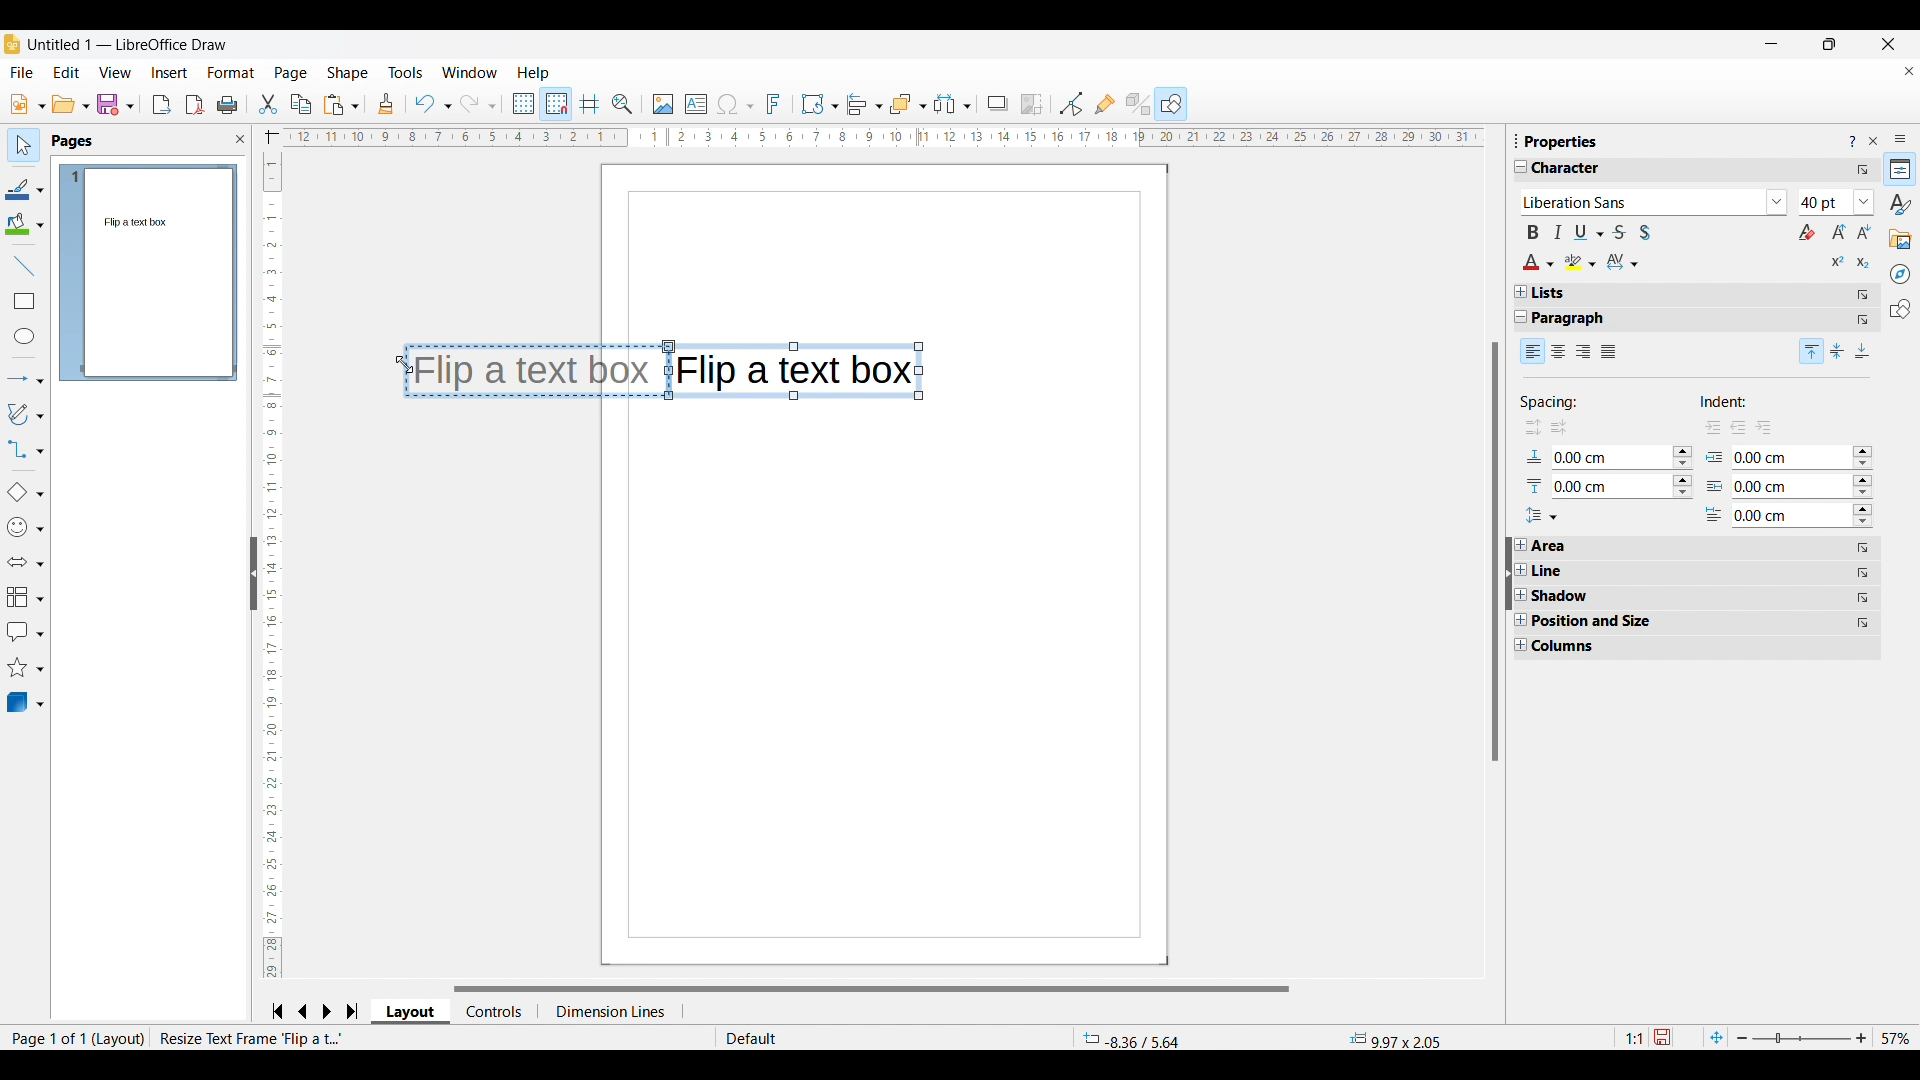 This screenshot has height=1080, width=1920. What do you see at coordinates (590, 104) in the screenshot?
I see `Helplines while moving` at bounding box center [590, 104].